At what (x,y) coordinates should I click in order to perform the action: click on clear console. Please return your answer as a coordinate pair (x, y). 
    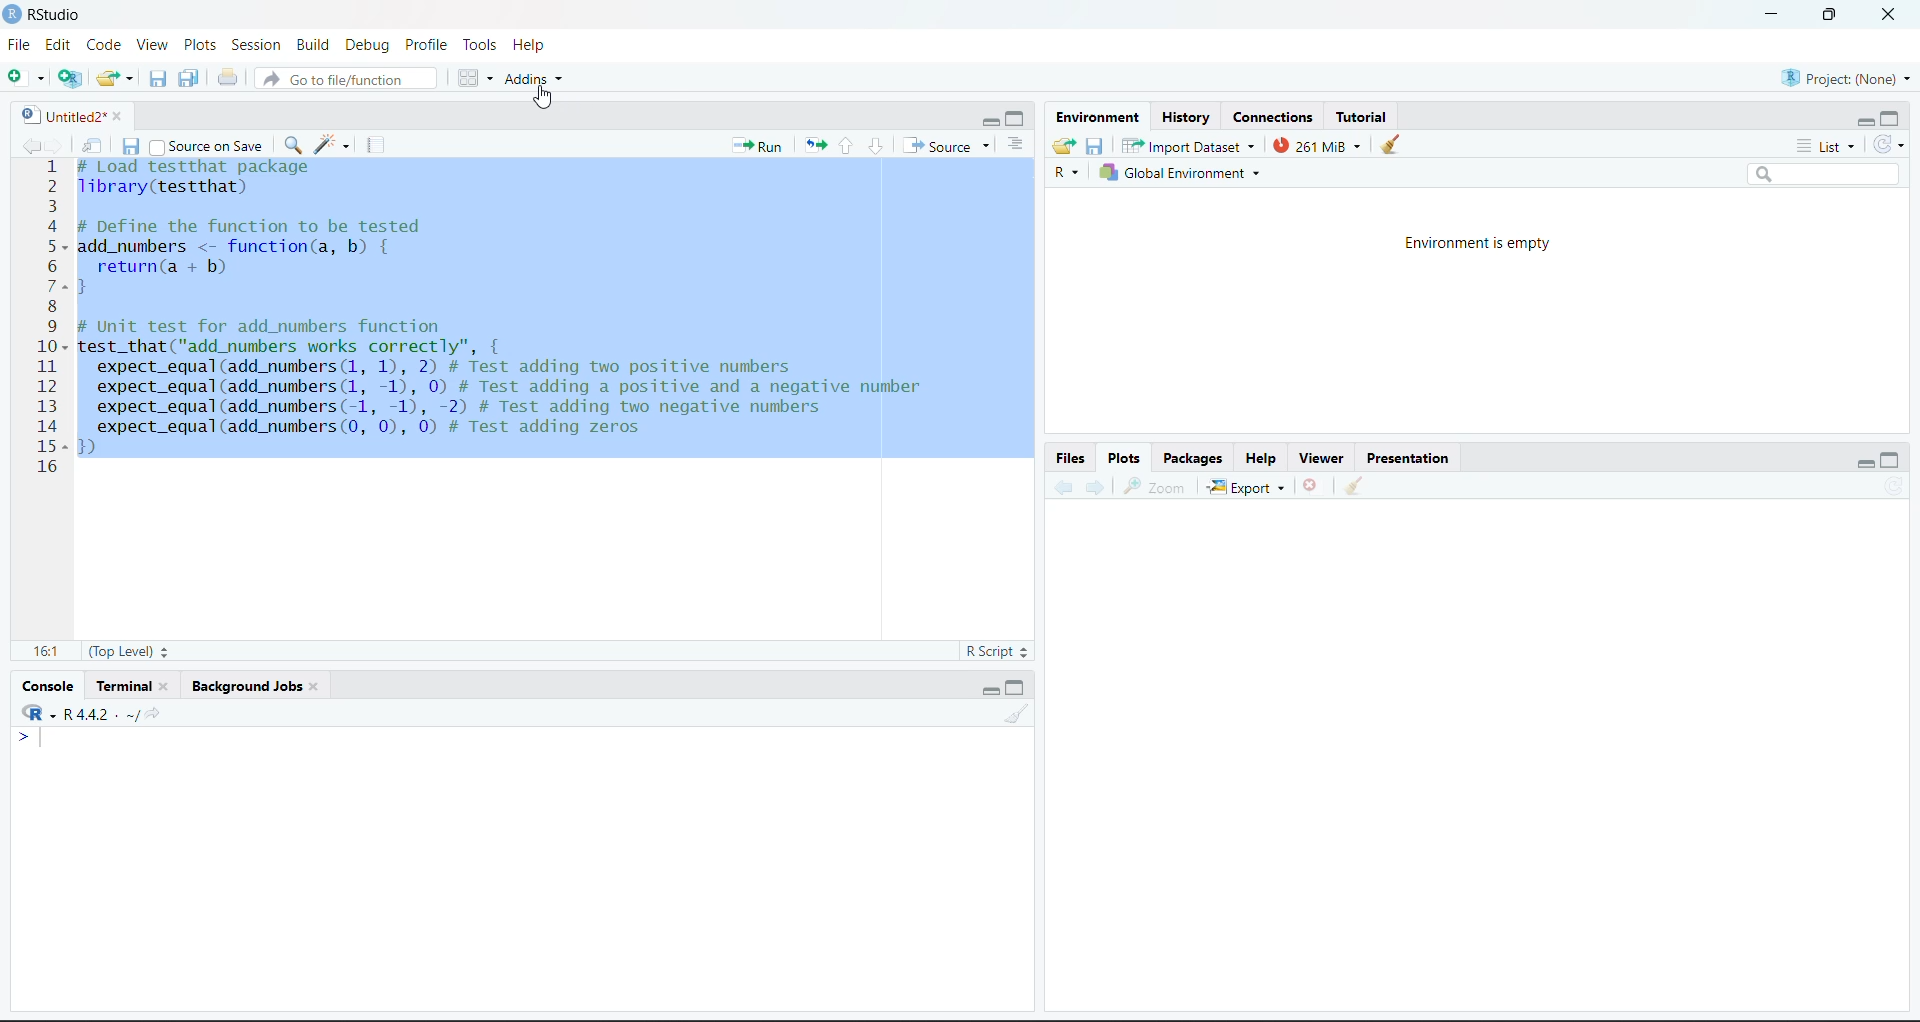
    Looking at the image, I should click on (1394, 146).